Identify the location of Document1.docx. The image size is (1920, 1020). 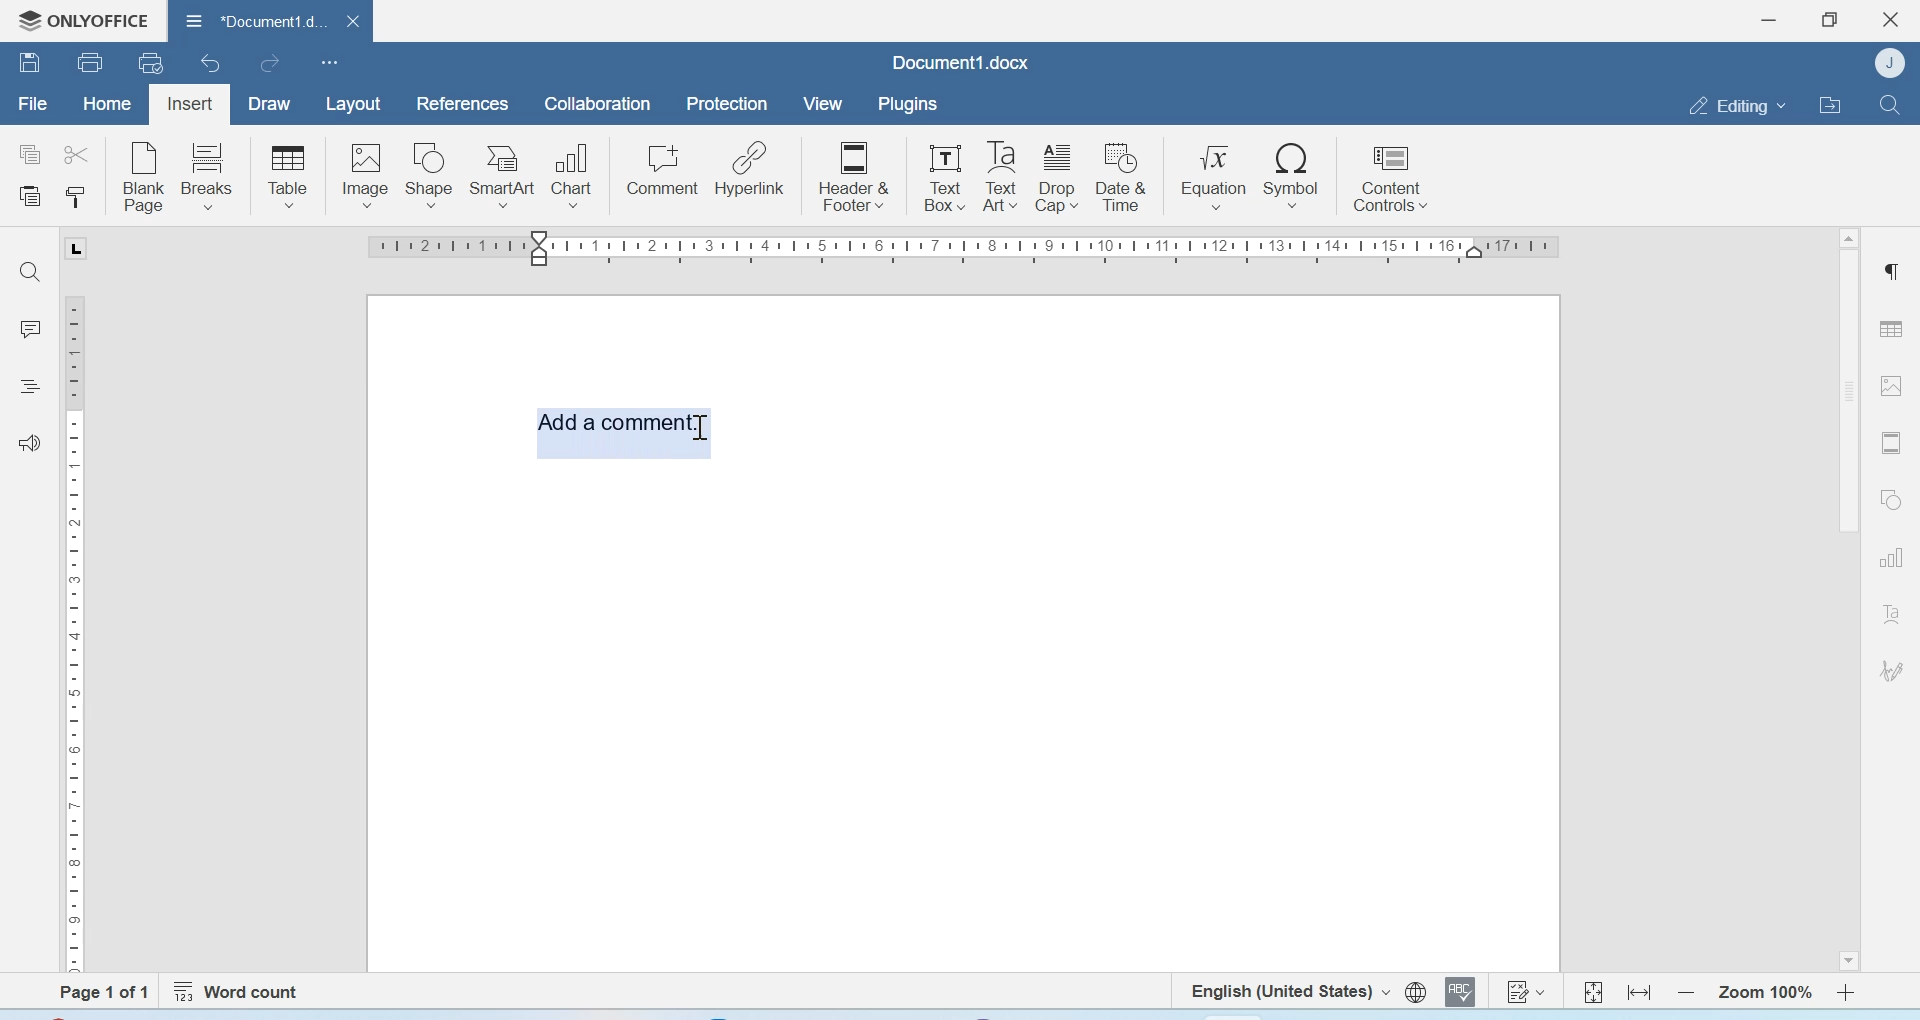
(253, 18).